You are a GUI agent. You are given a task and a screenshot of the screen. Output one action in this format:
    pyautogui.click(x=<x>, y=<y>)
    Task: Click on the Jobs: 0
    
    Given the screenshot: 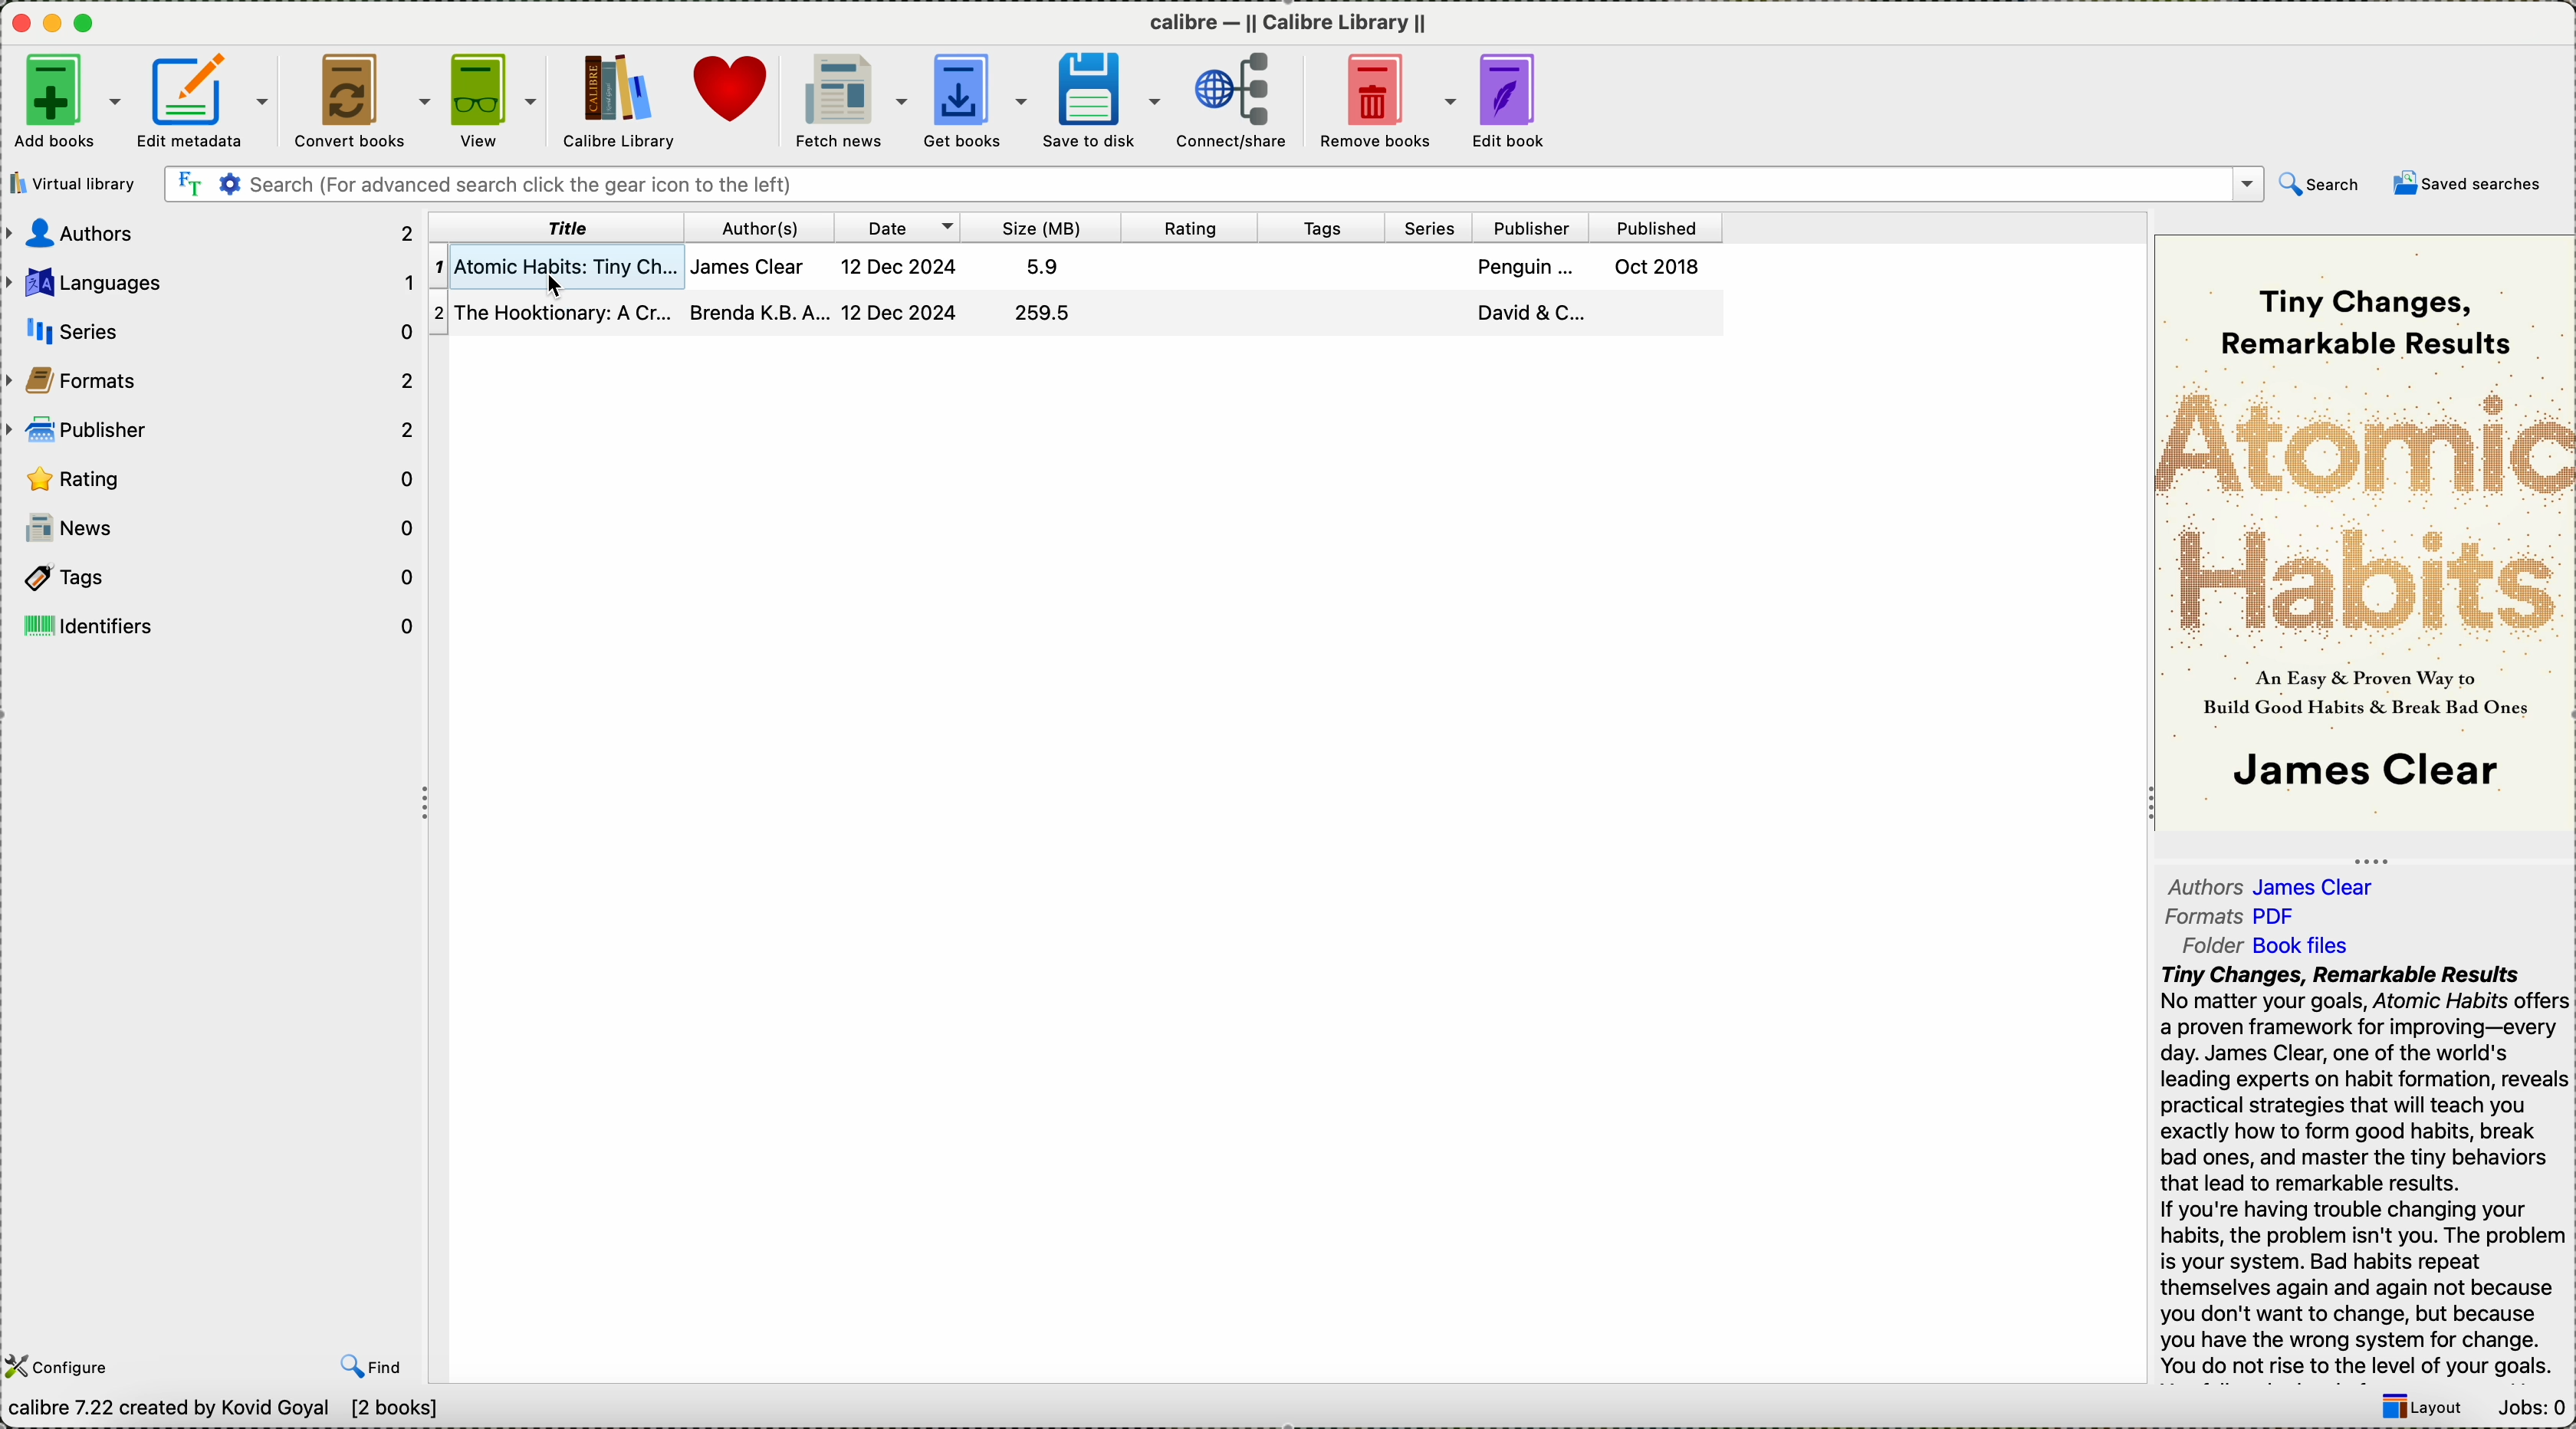 What is the action you would take?
    pyautogui.click(x=2537, y=1410)
    